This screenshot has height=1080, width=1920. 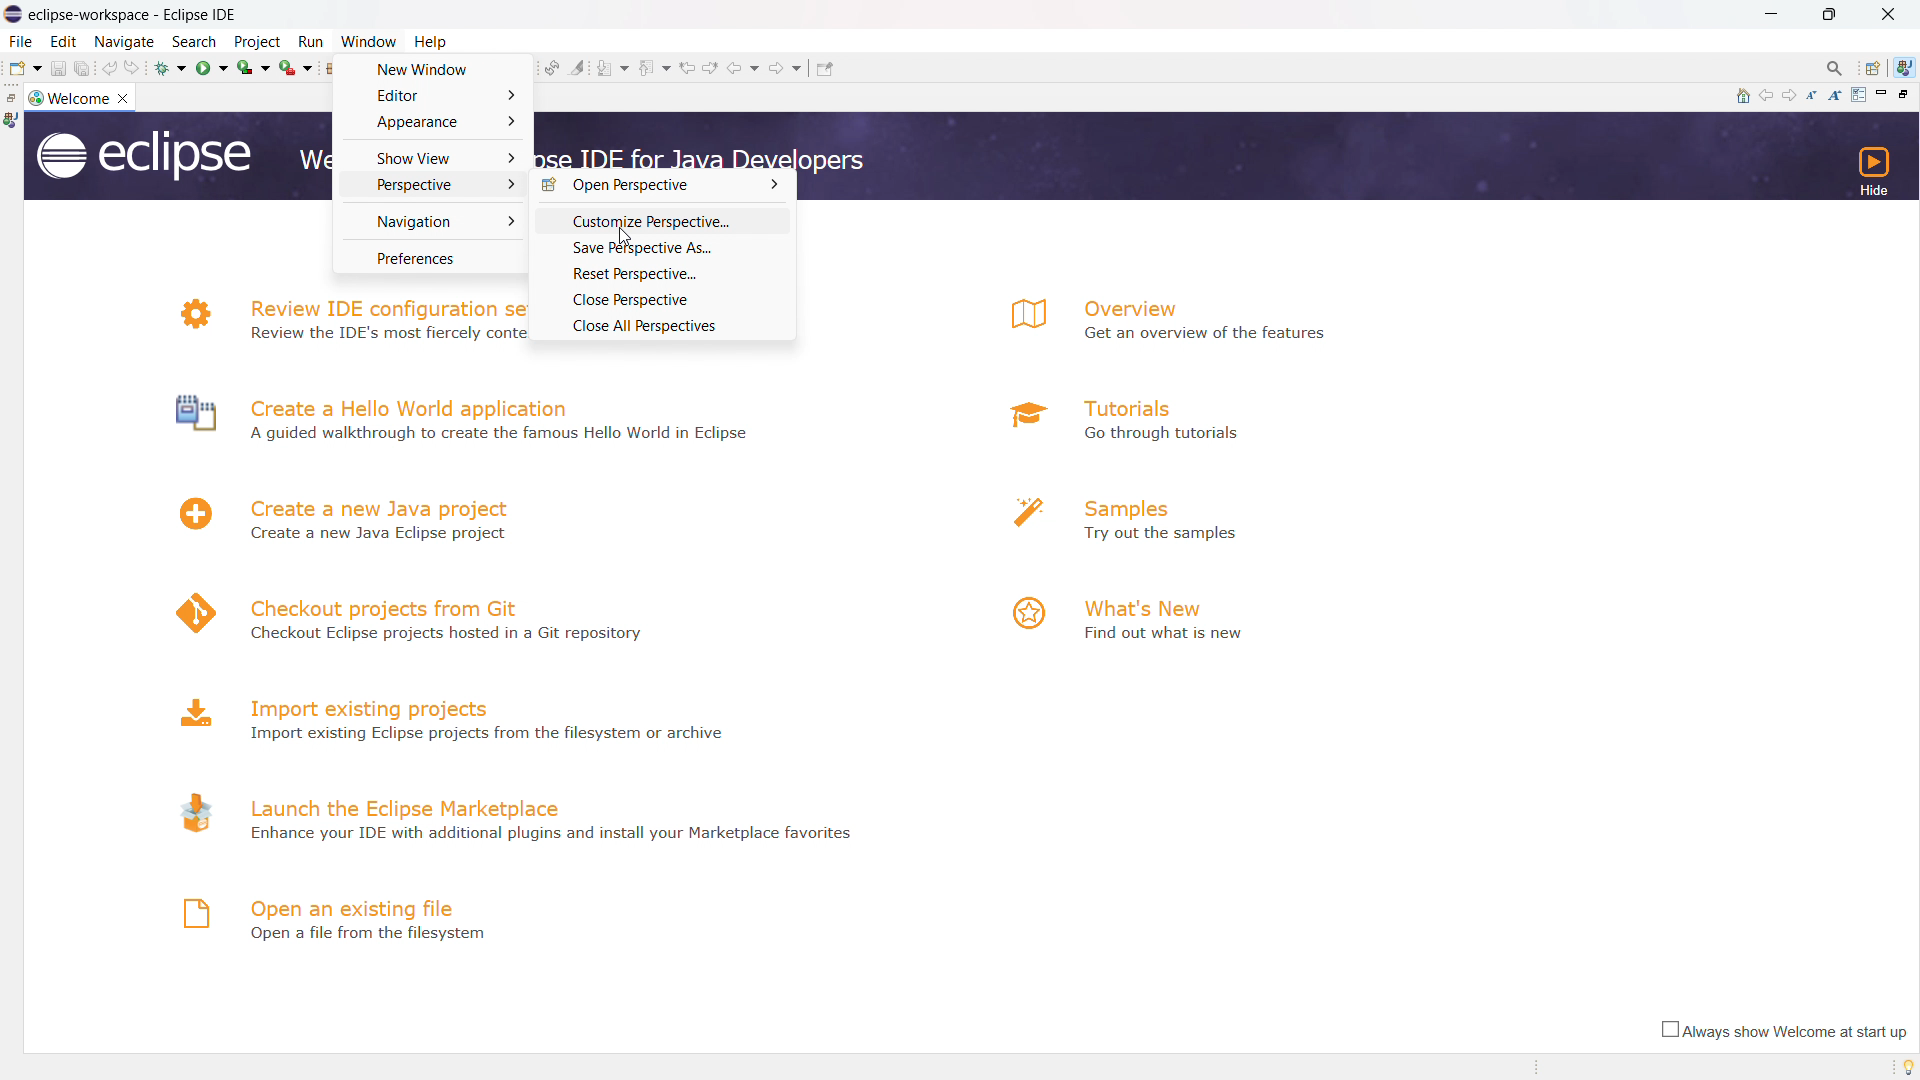 What do you see at coordinates (258, 41) in the screenshot?
I see `project` at bounding box center [258, 41].